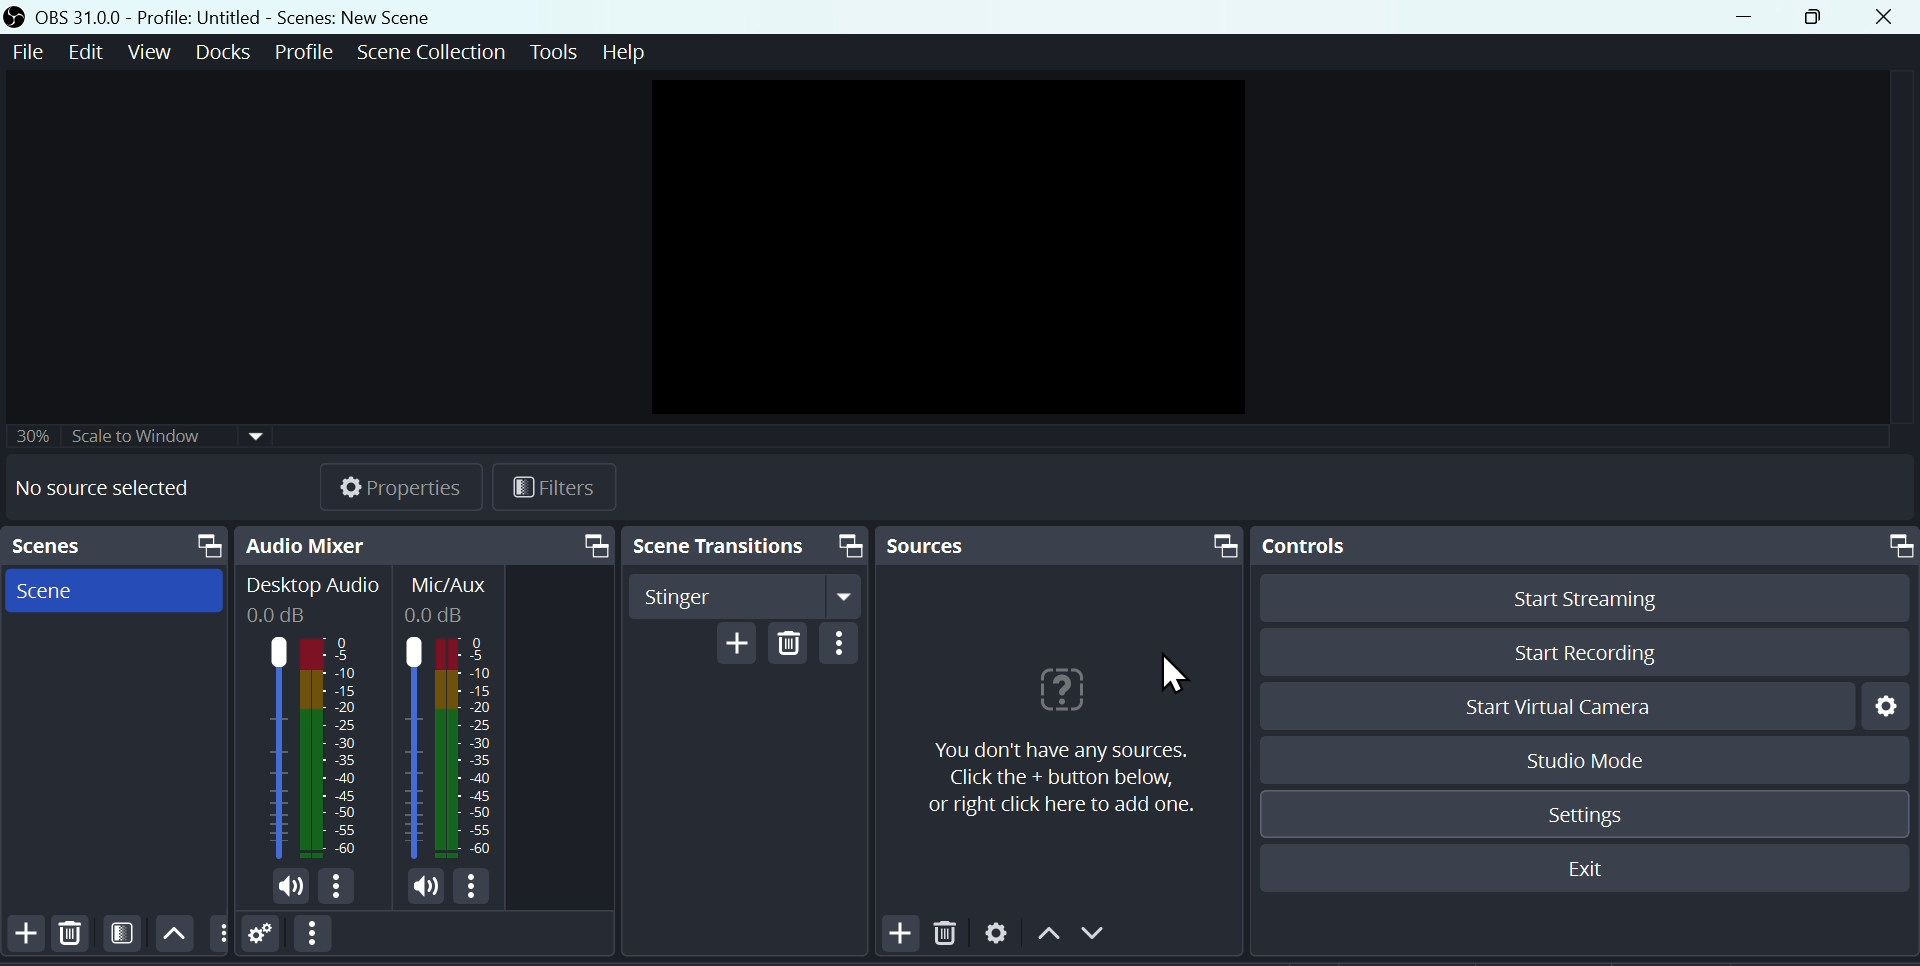 This screenshot has width=1920, height=966. I want to click on maximize, so click(199, 544).